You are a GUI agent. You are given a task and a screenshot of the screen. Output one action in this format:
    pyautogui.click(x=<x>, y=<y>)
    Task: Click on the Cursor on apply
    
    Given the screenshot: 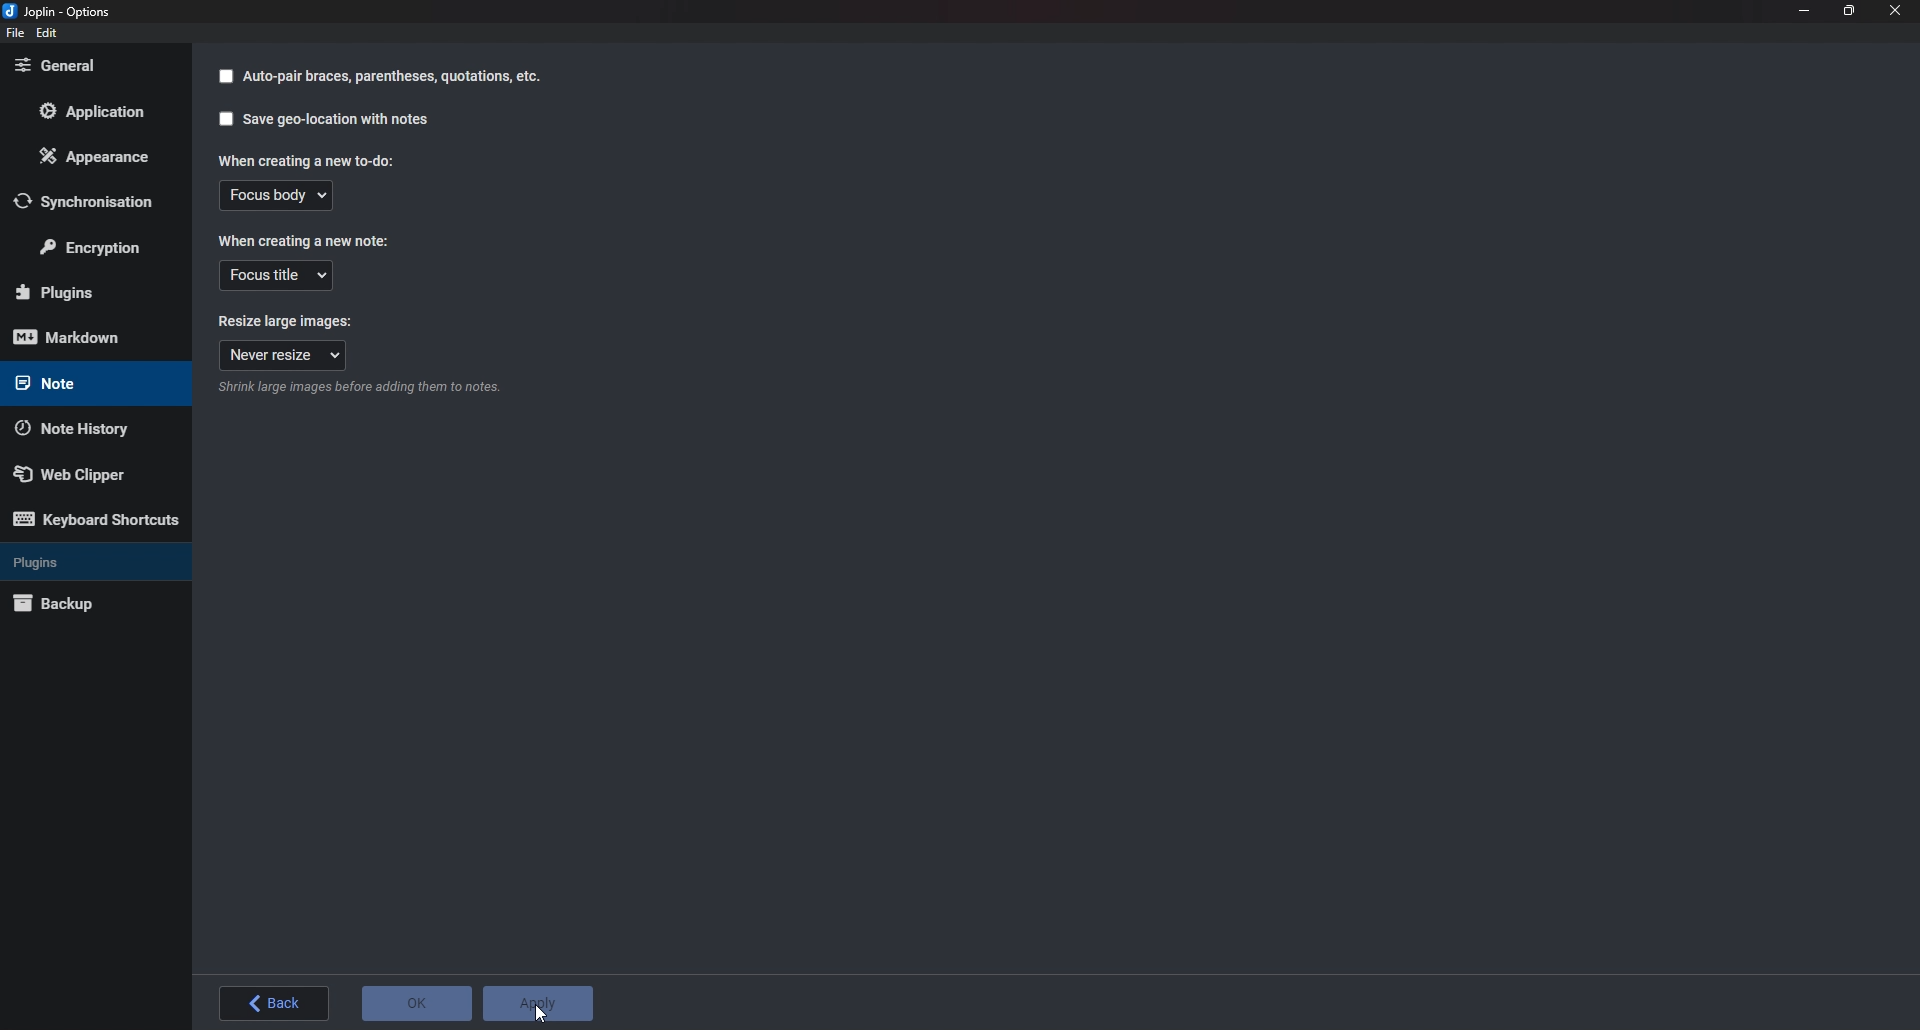 What is the action you would take?
    pyautogui.click(x=541, y=1006)
    